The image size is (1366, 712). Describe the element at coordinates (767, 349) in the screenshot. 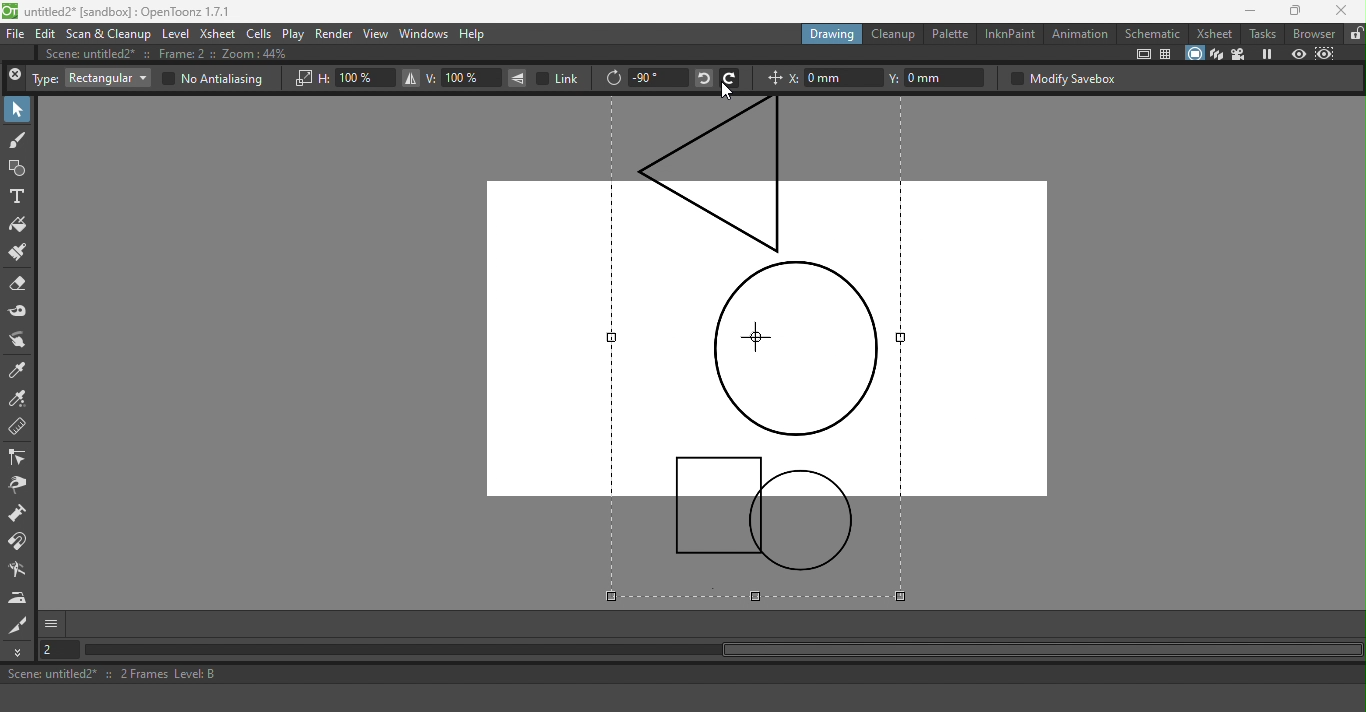

I see `canvas with objest rotated` at that location.